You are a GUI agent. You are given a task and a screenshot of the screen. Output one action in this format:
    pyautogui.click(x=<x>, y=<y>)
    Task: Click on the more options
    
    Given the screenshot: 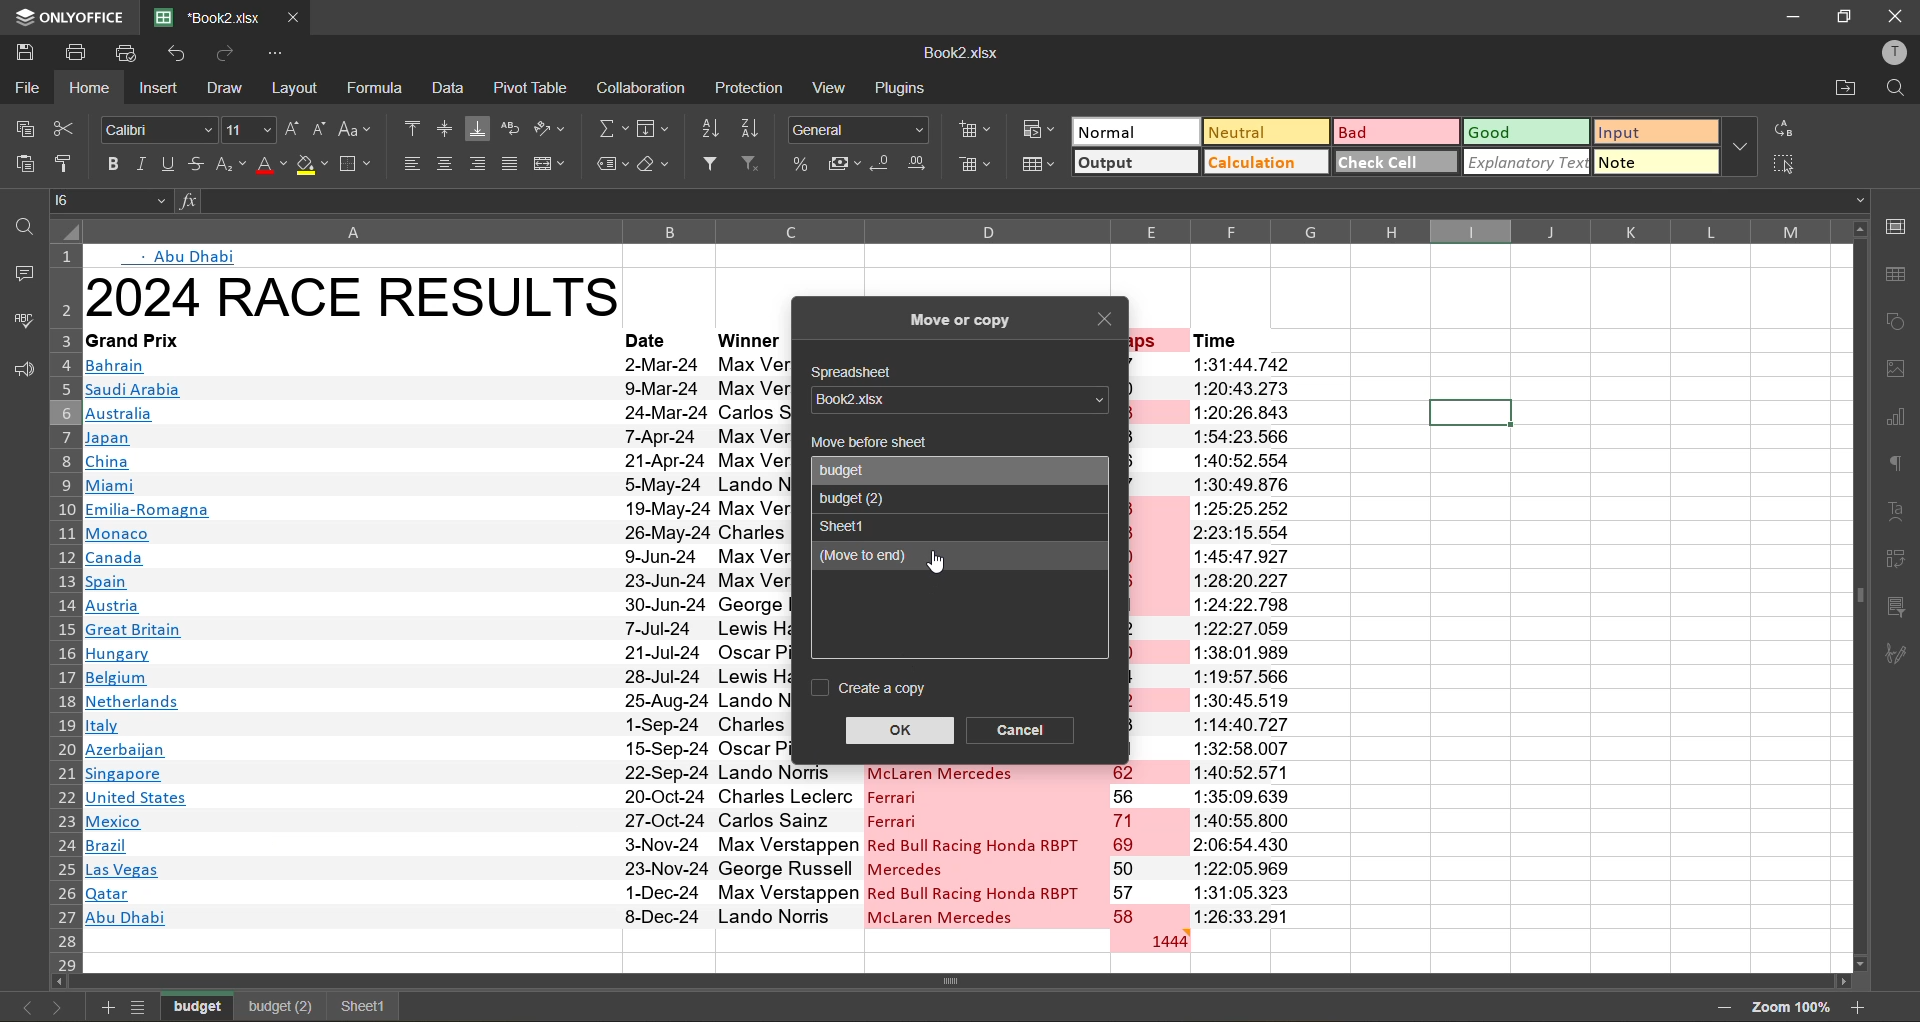 What is the action you would take?
    pyautogui.click(x=1739, y=147)
    